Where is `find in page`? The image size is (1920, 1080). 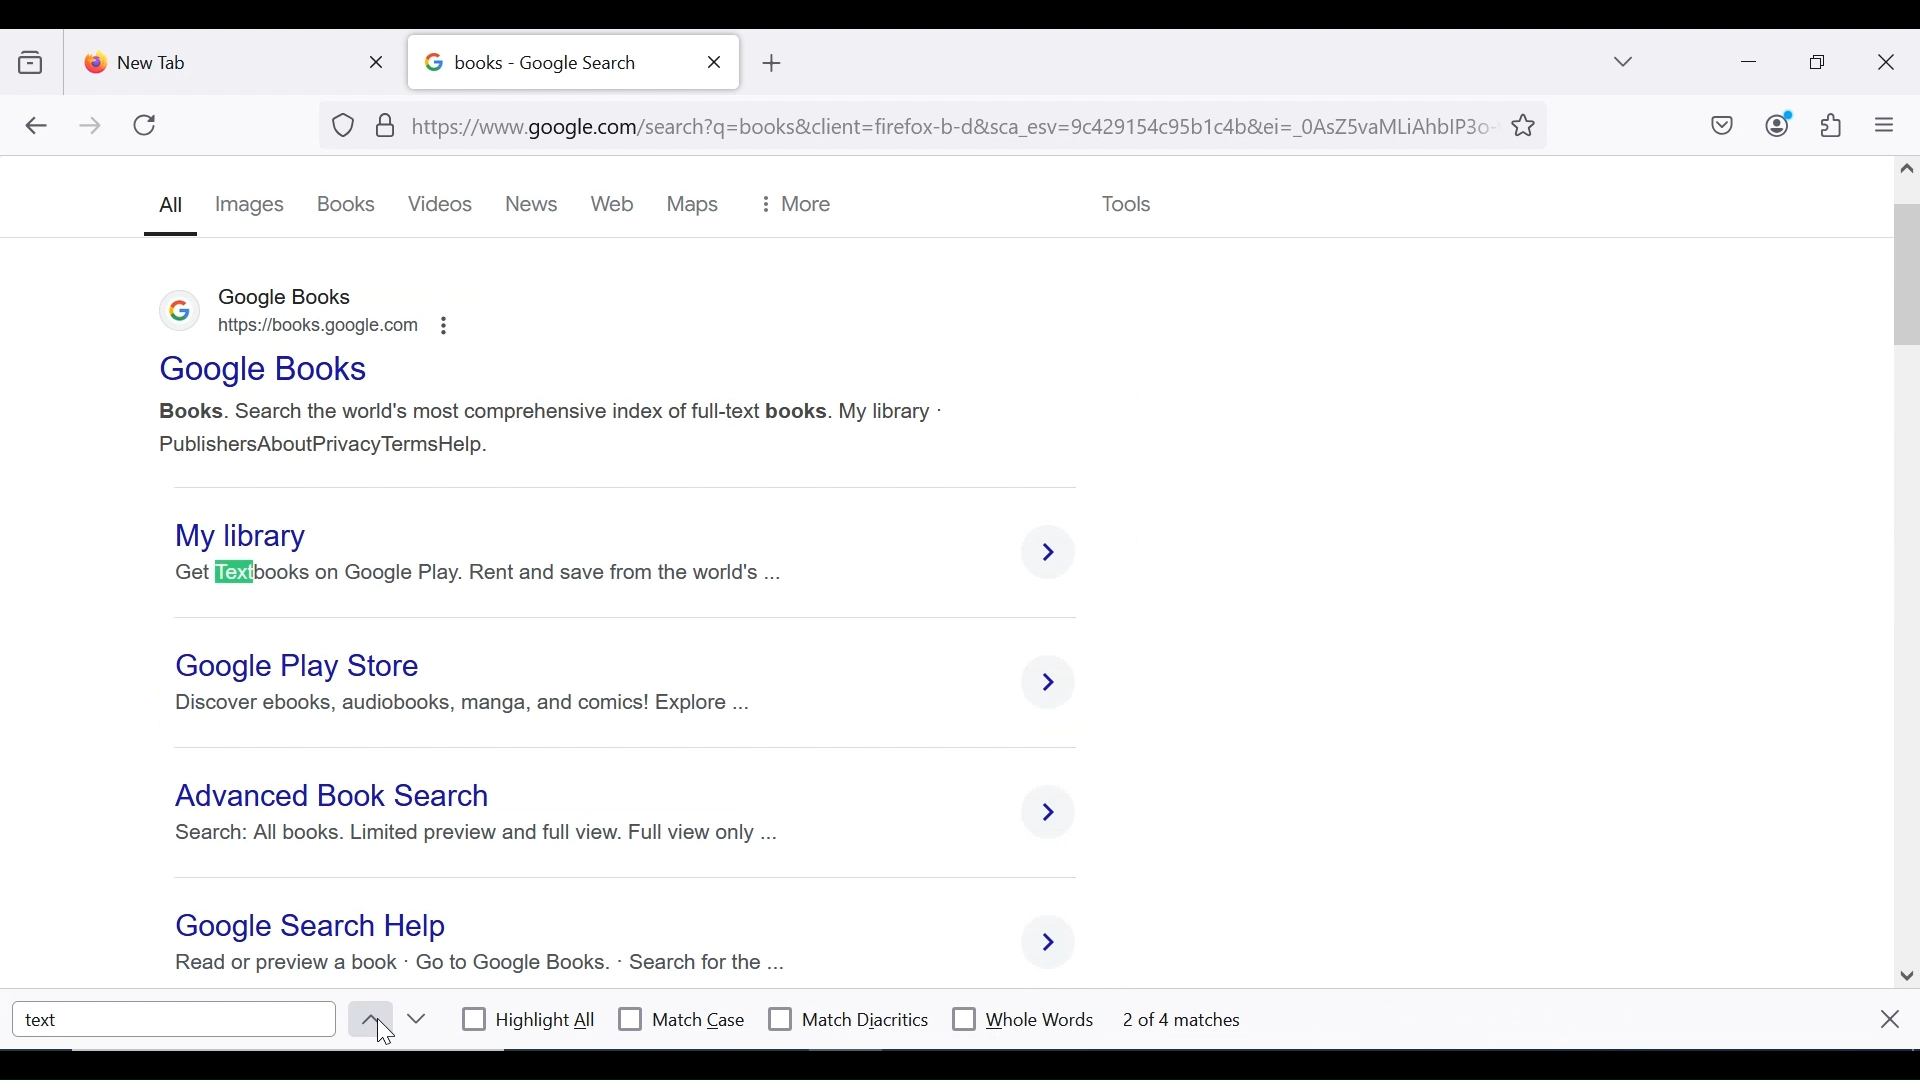 find in page is located at coordinates (176, 1018).